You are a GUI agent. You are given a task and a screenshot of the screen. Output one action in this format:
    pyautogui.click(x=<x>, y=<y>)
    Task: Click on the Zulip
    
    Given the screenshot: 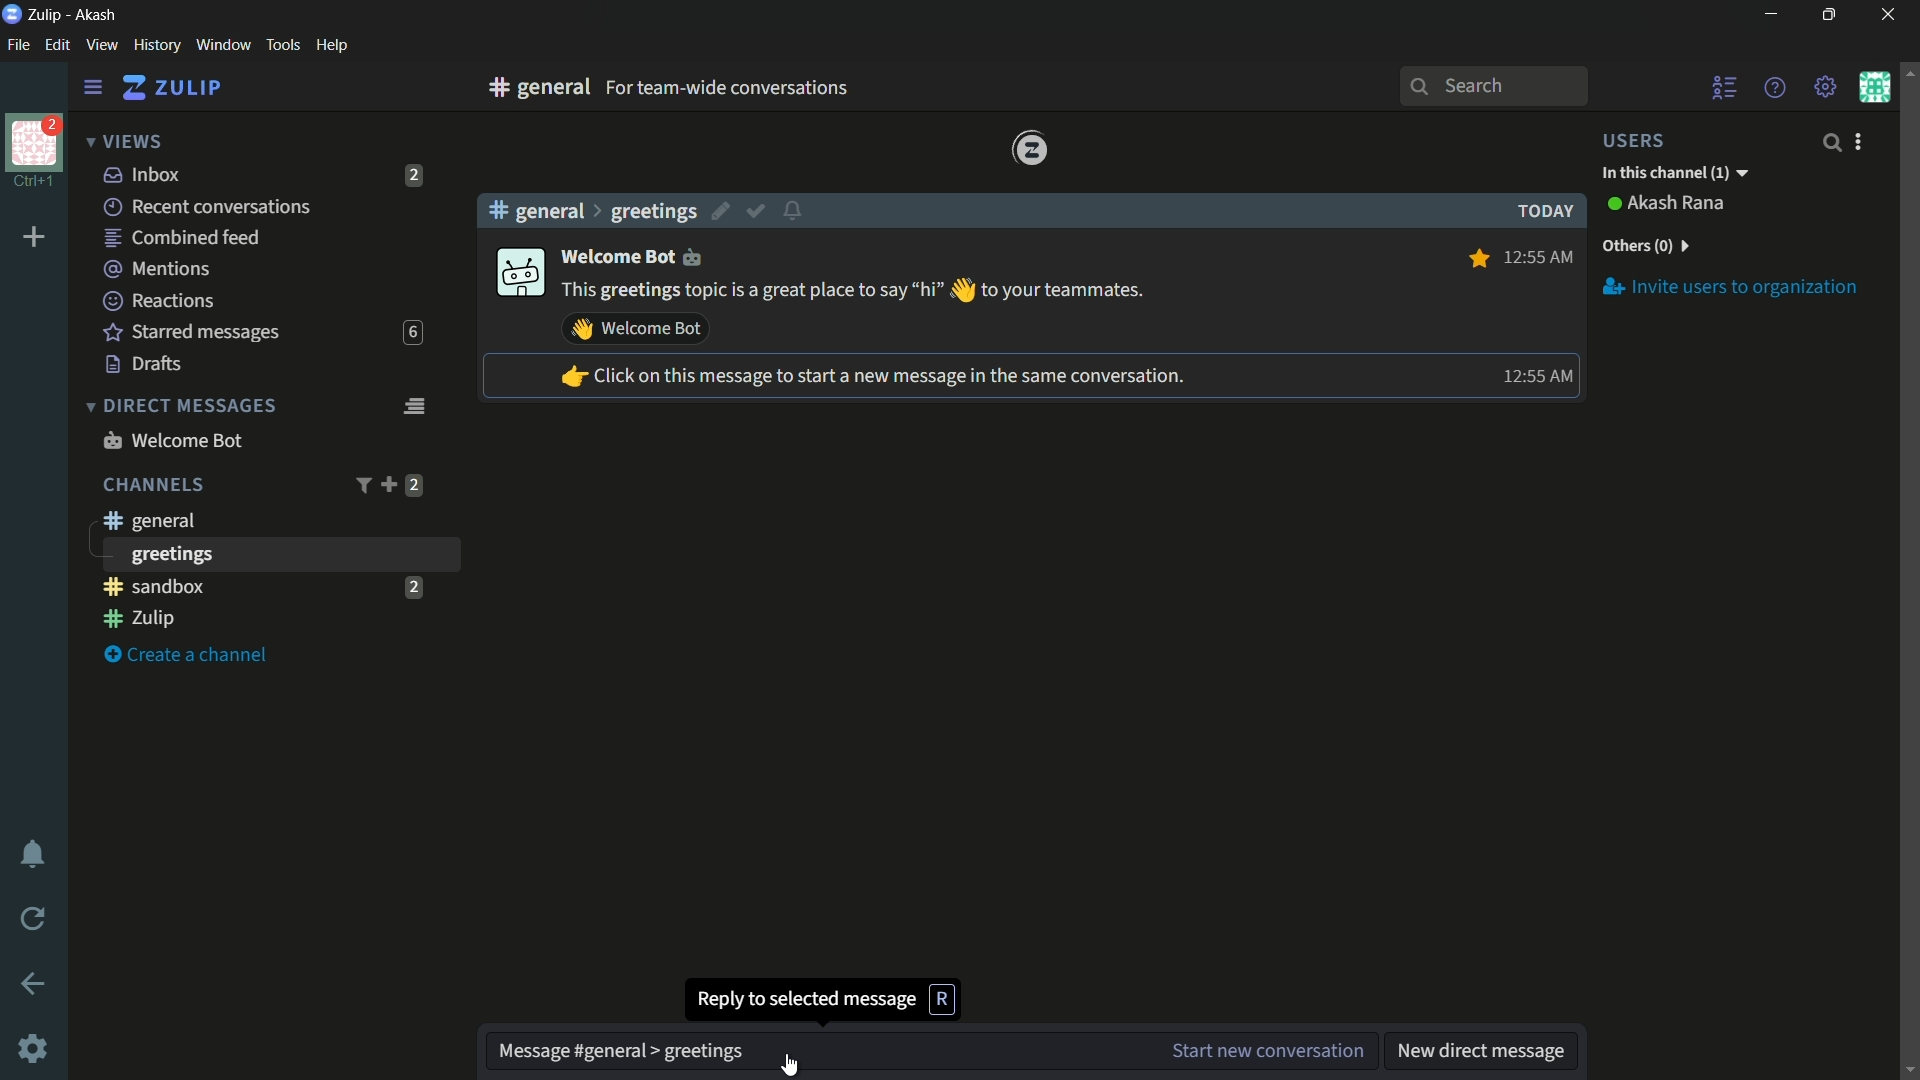 What is the action you would take?
    pyautogui.click(x=47, y=14)
    